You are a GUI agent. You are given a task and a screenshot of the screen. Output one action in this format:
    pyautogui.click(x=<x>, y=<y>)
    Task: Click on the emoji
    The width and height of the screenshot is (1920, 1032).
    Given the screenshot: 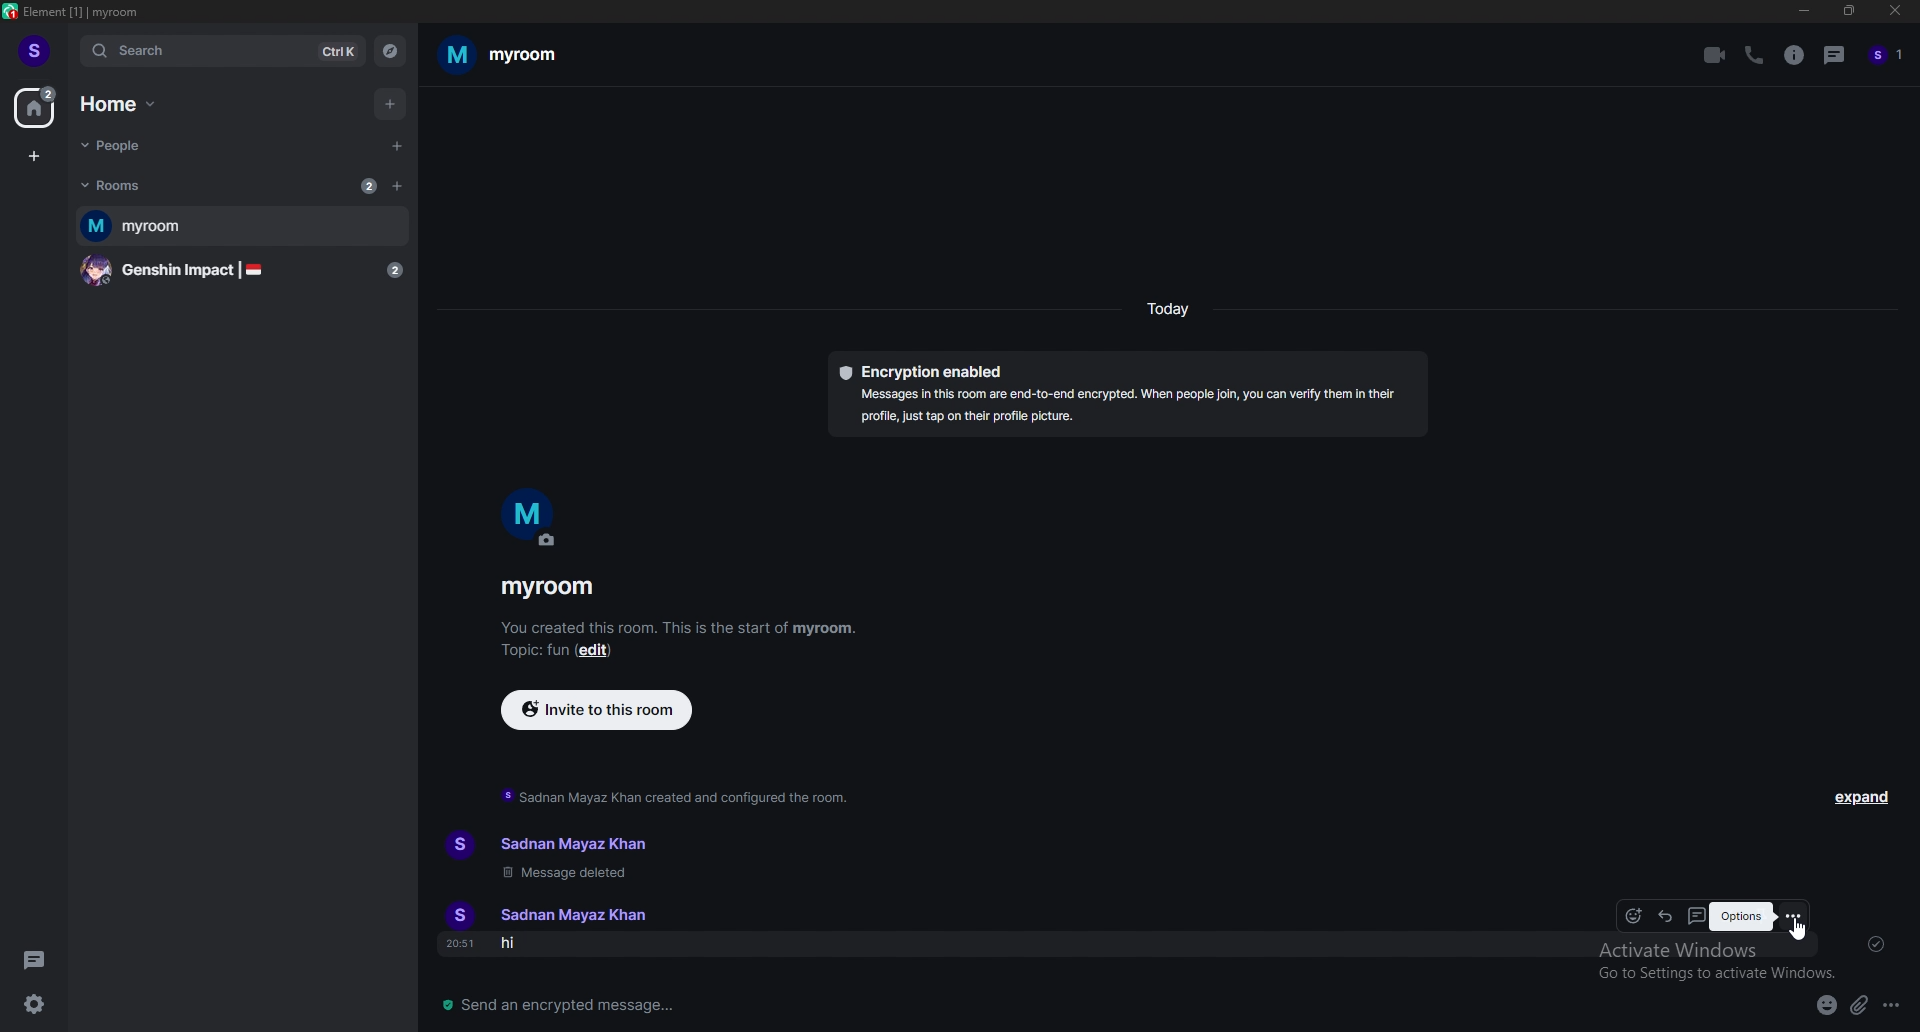 What is the action you would take?
    pyautogui.click(x=1825, y=1007)
    